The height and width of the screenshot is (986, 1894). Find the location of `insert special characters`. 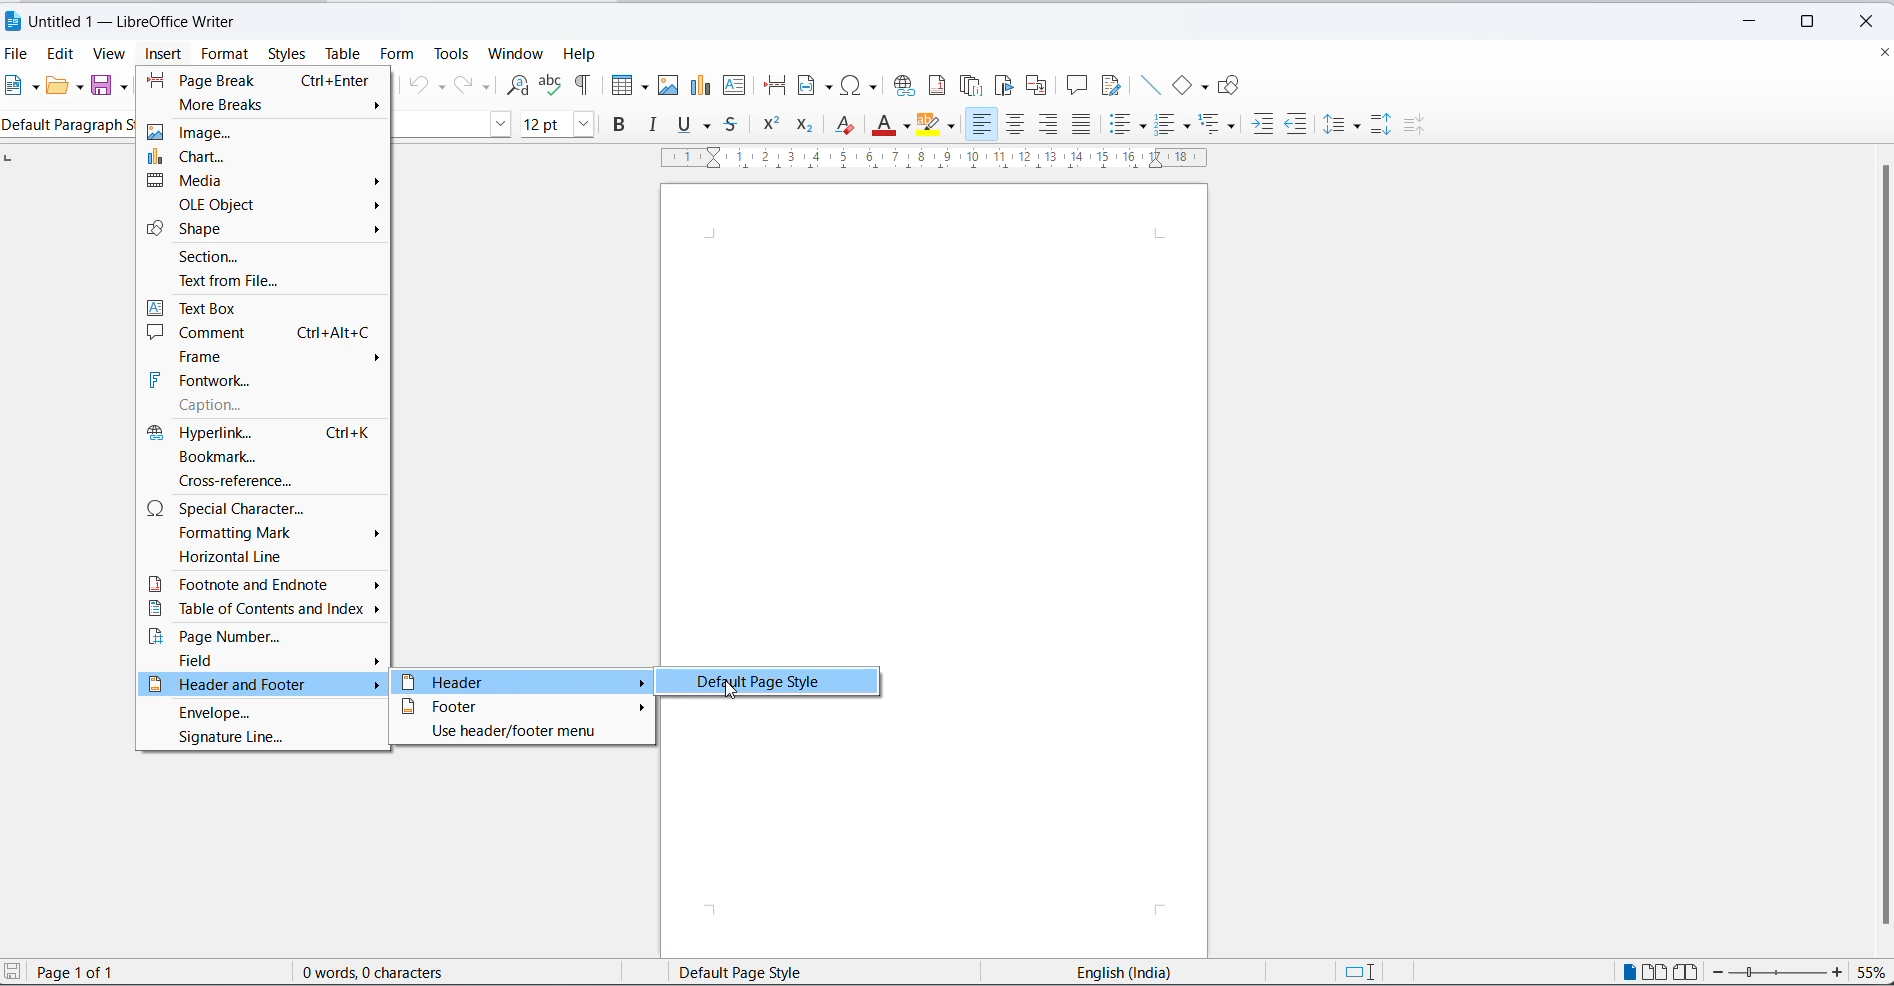

insert special characters is located at coordinates (862, 85).